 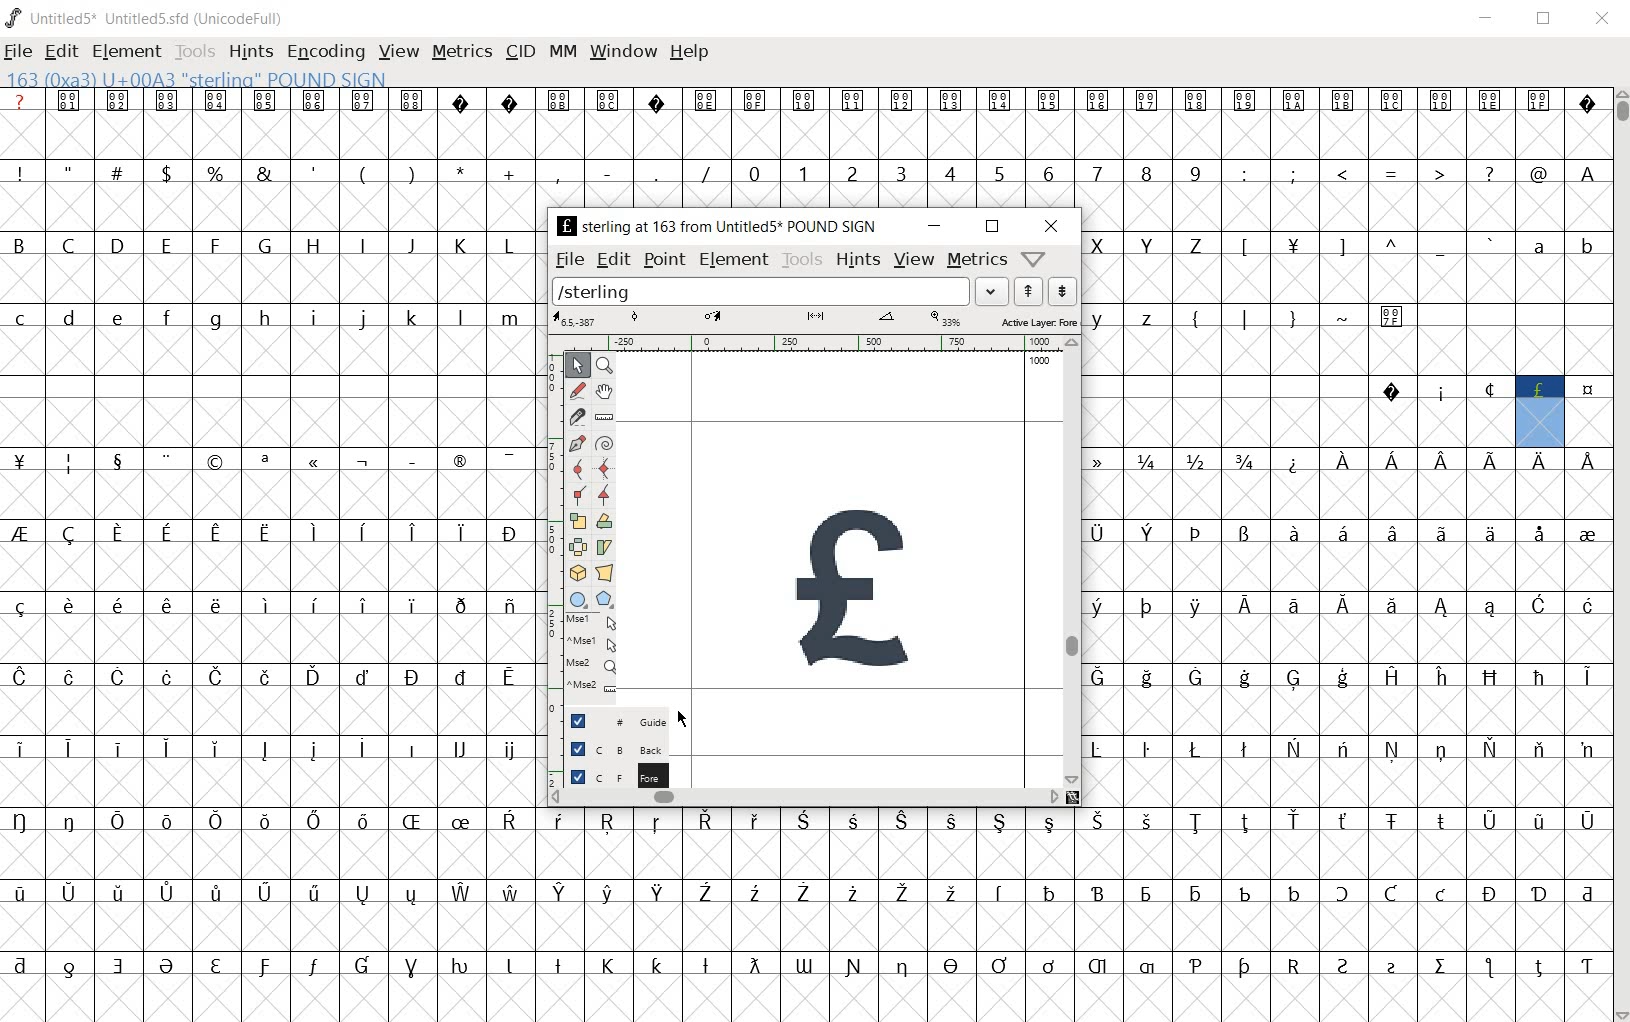 What do you see at coordinates (24, 894) in the screenshot?
I see `Symbol` at bounding box center [24, 894].